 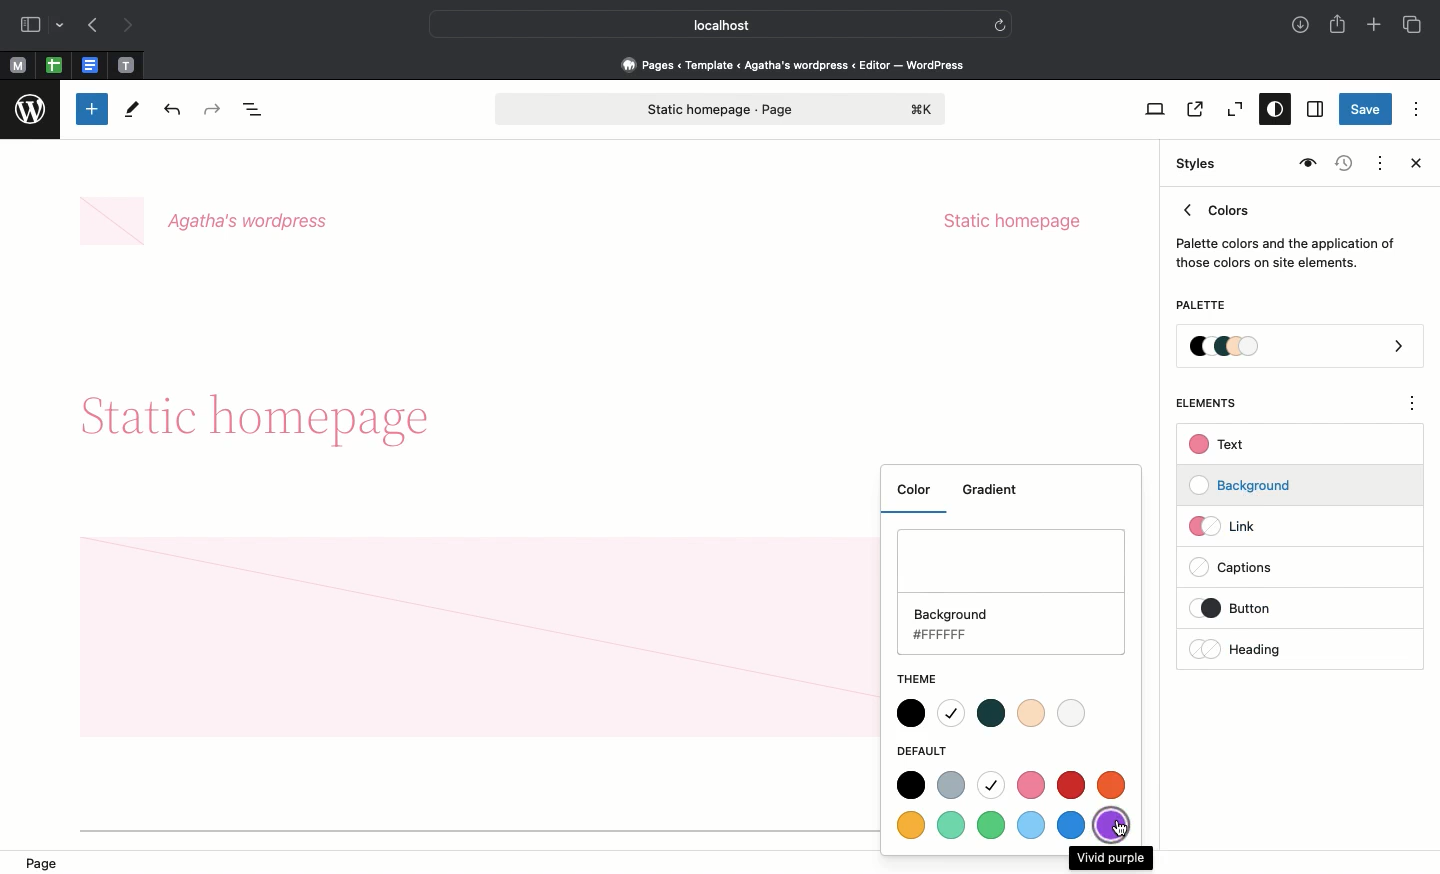 I want to click on Pinned tab, so click(x=54, y=66).